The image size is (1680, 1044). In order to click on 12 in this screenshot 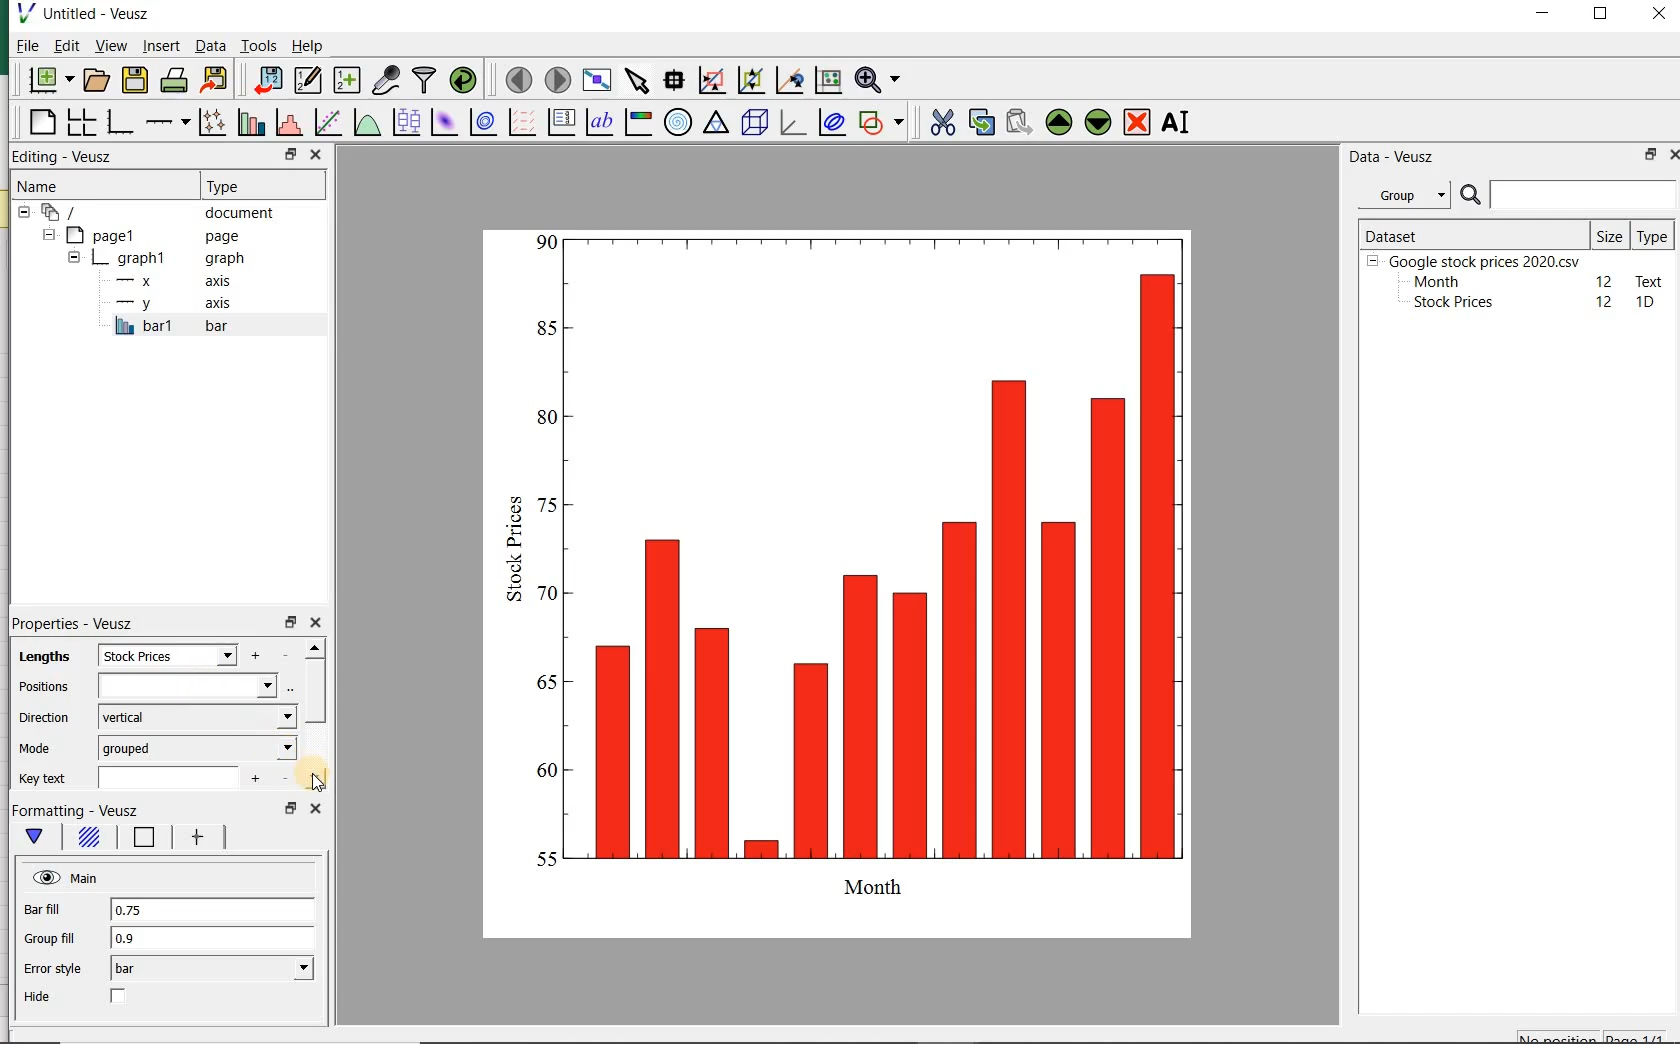, I will do `click(1606, 302)`.